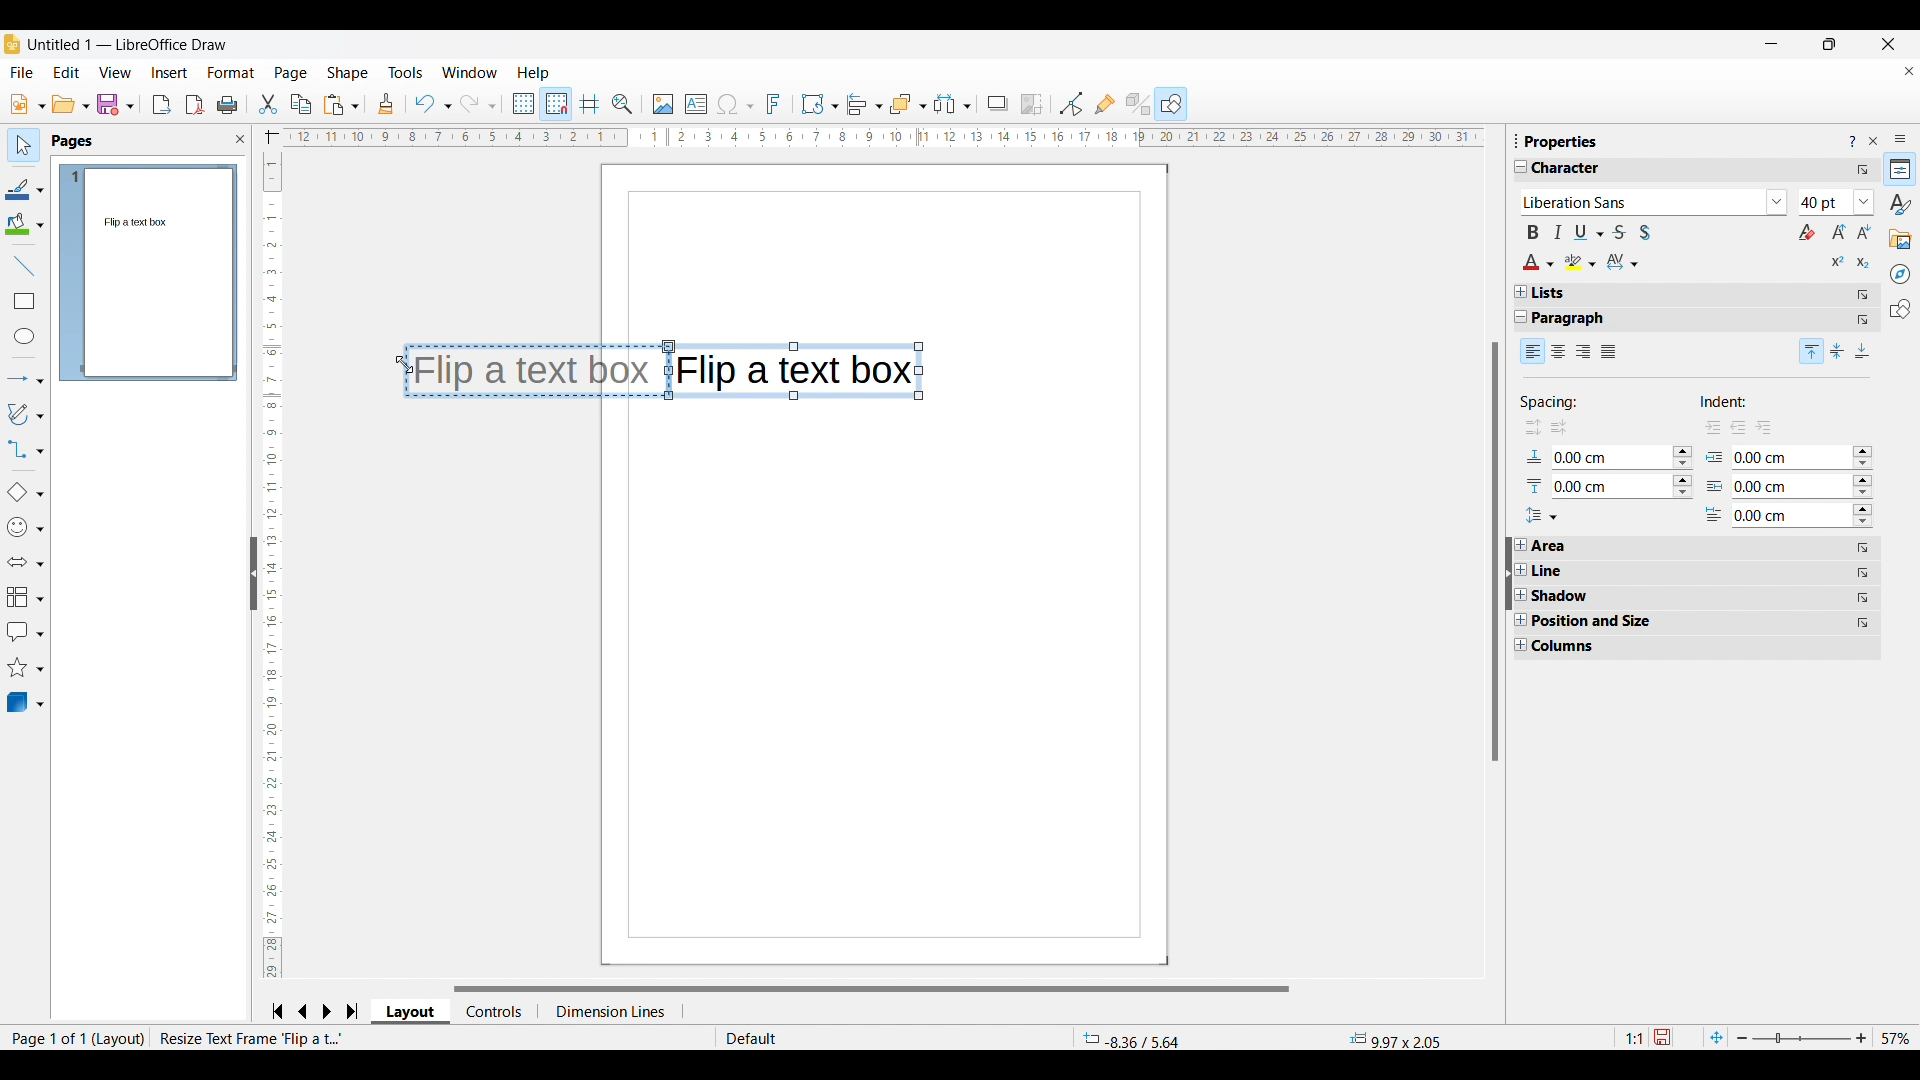 The image size is (1920, 1080). What do you see at coordinates (871, 989) in the screenshot?
I see `Horizontal slider` at bounding box center [871, 989].